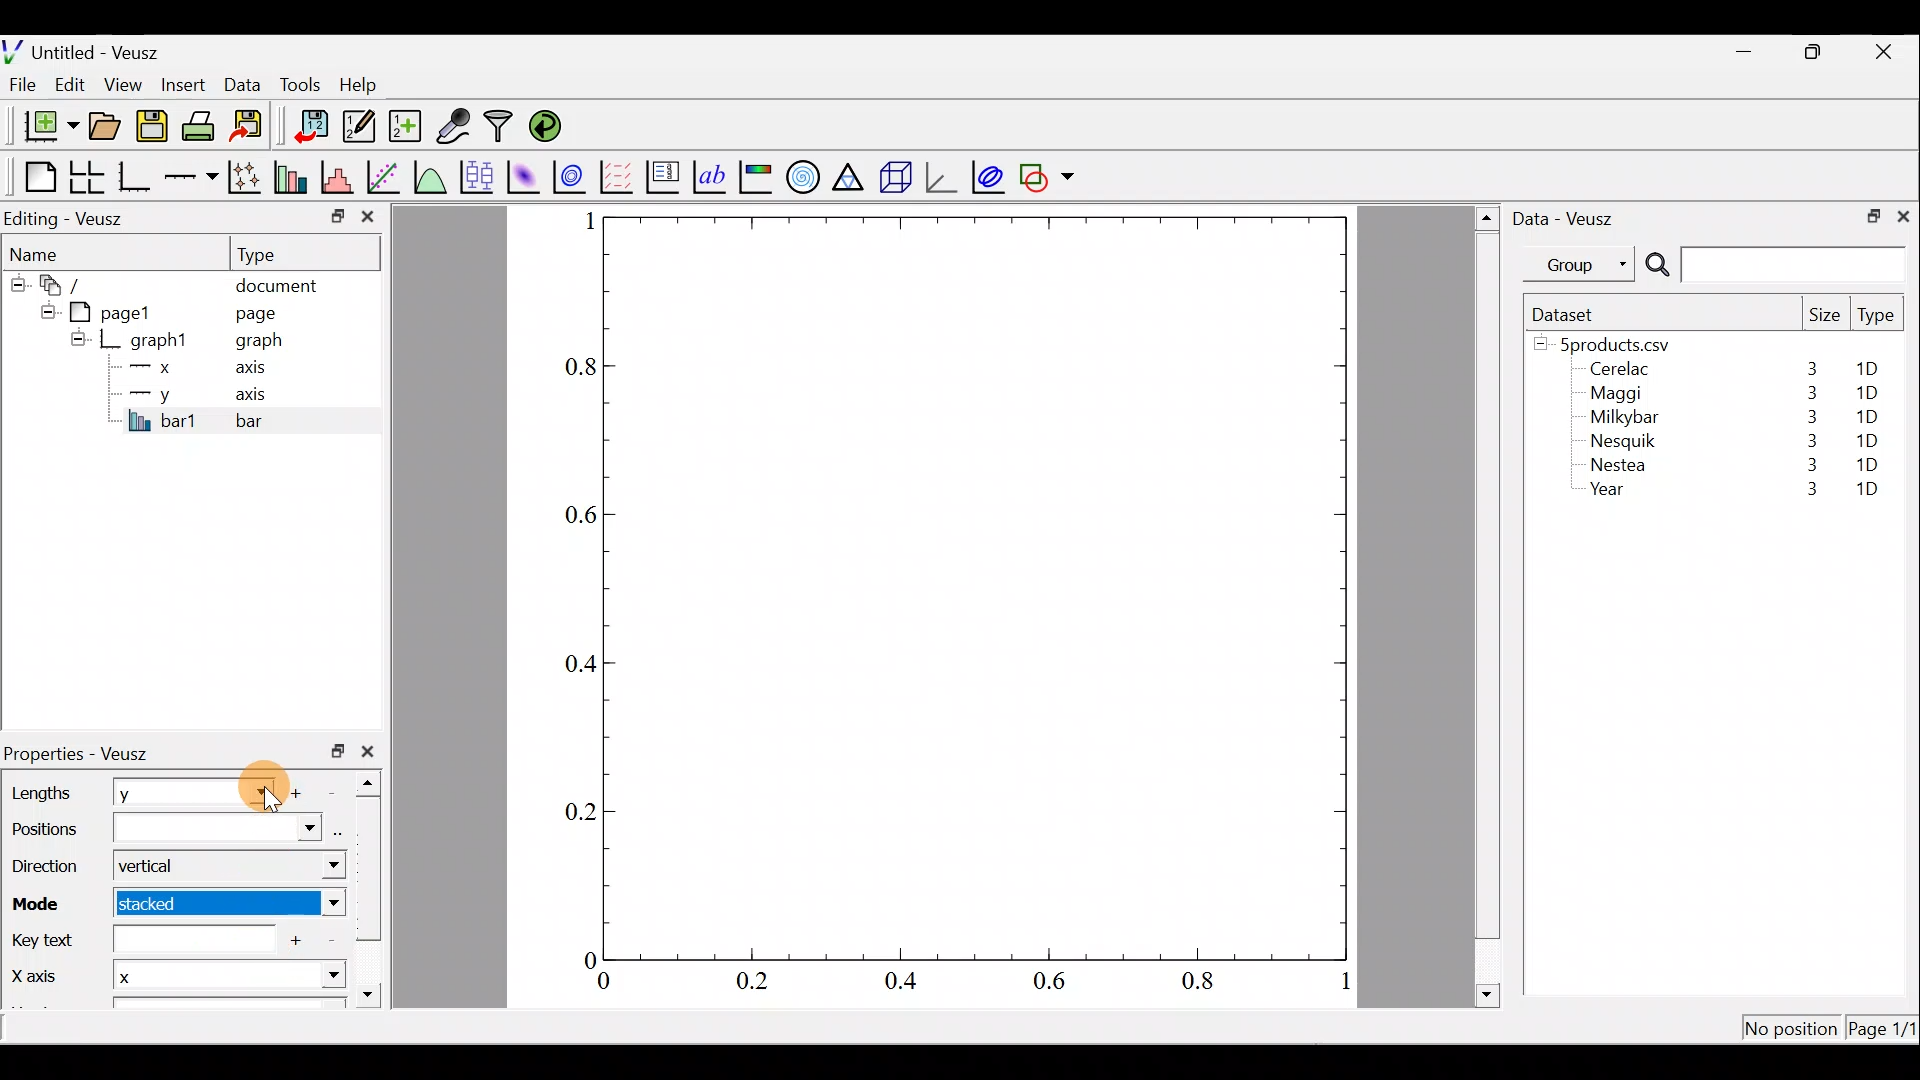  What do you see at coordinates (572, 667) in the screenshot?
I see `04` at bounding box center [572, 667].